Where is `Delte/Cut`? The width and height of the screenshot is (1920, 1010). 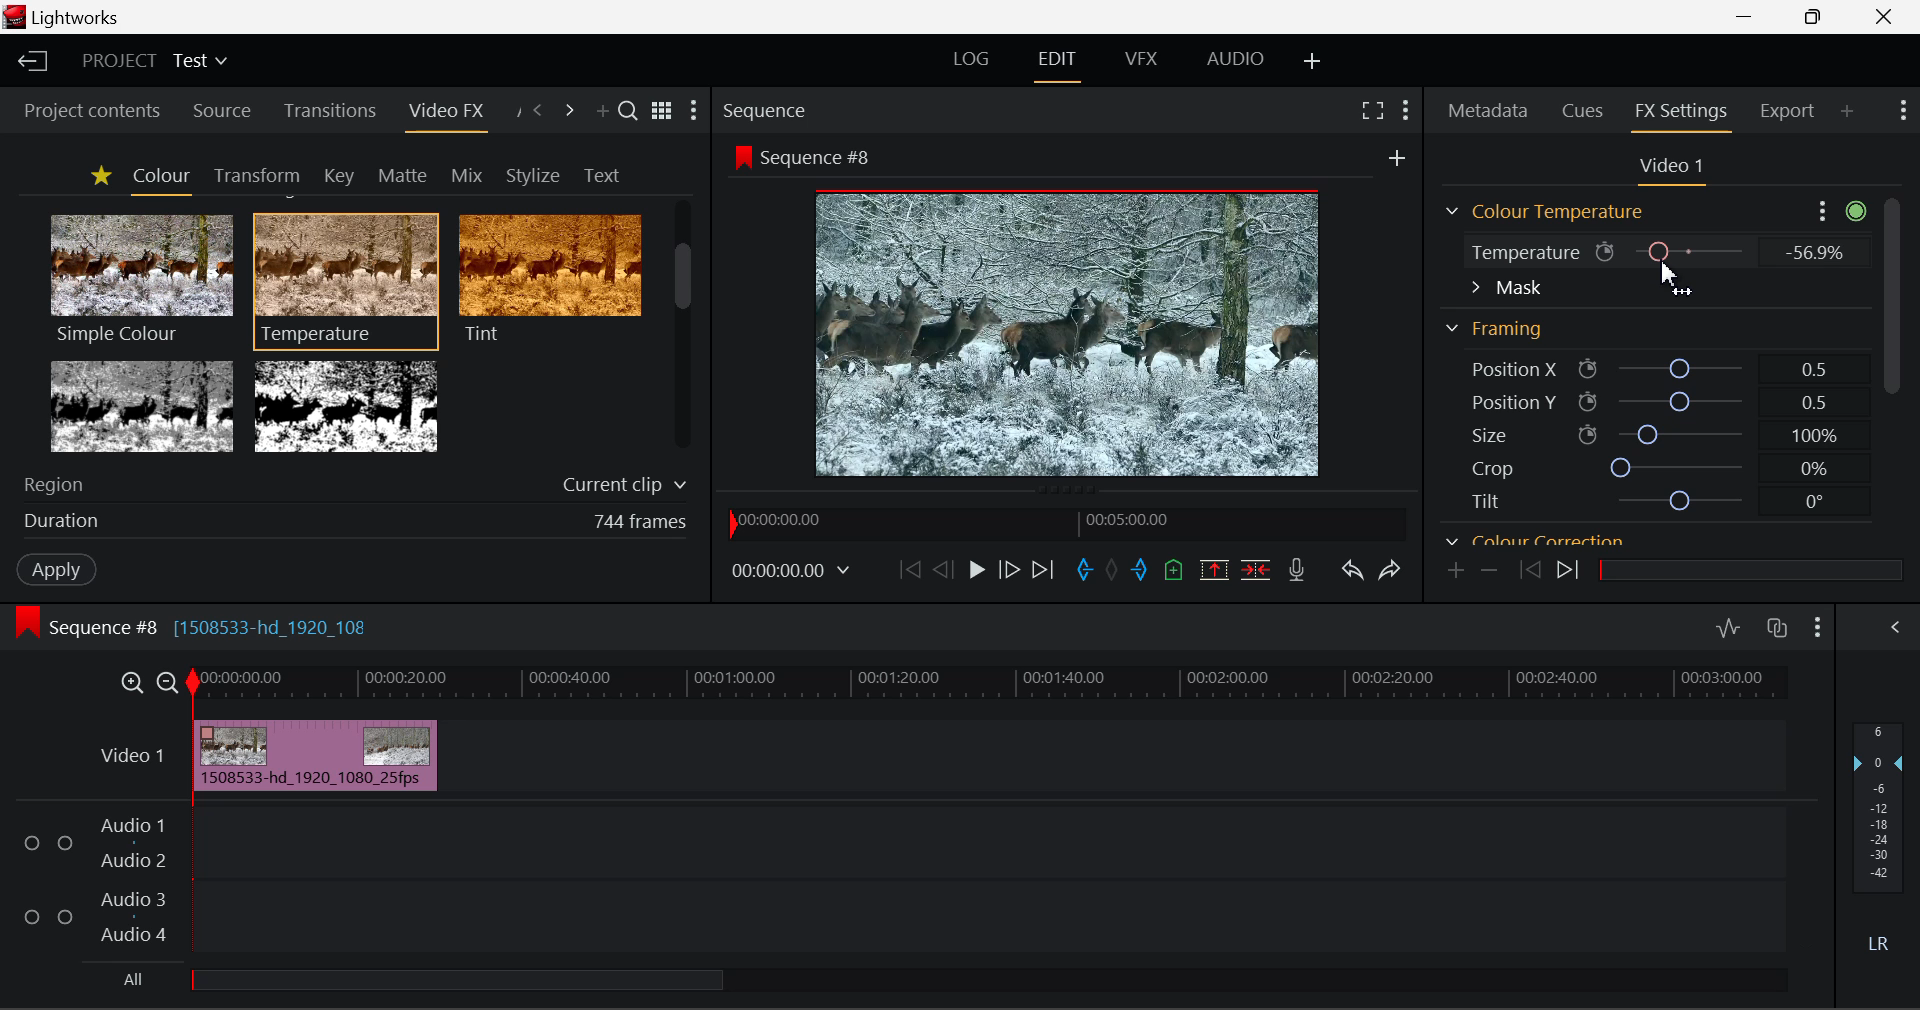 Delte/Cut is located at coordinates (1259, 570).